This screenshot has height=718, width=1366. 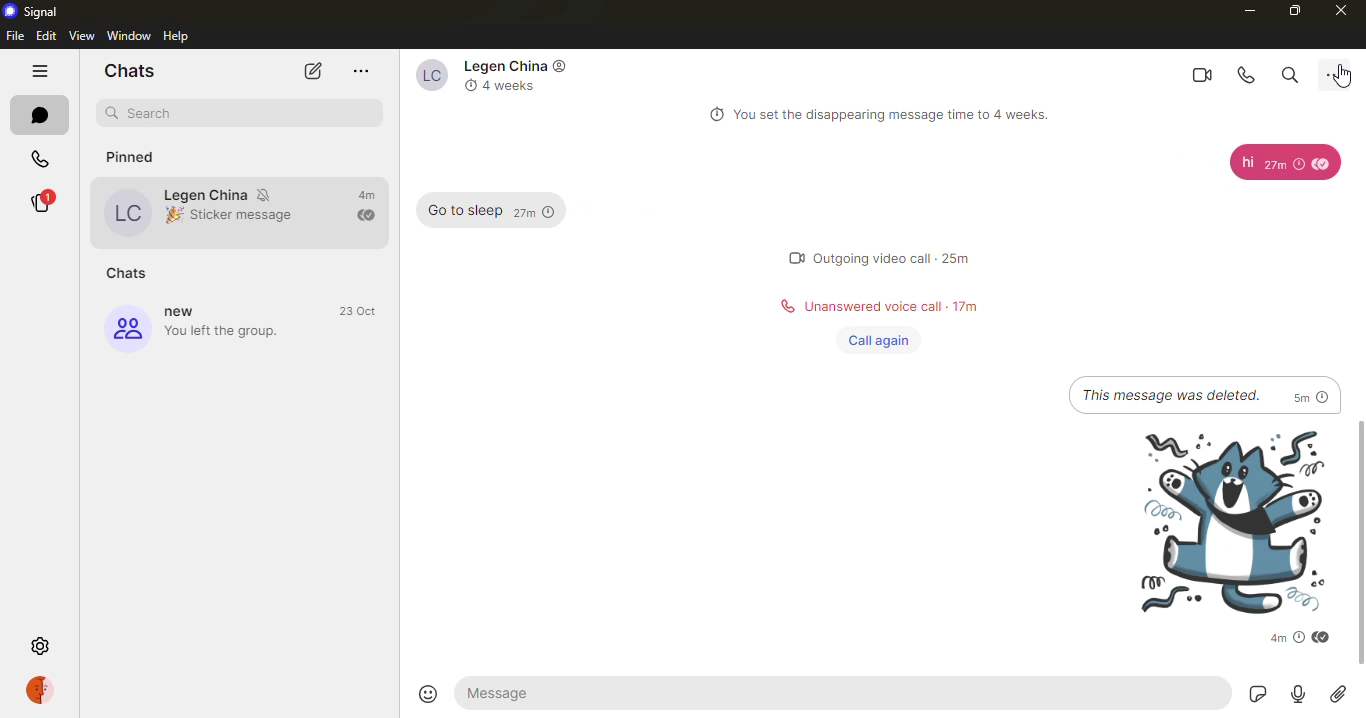 What do you see at coordinates (143, 153) in the screenshot?
I see `pinned` at bounding box center [143, 153].